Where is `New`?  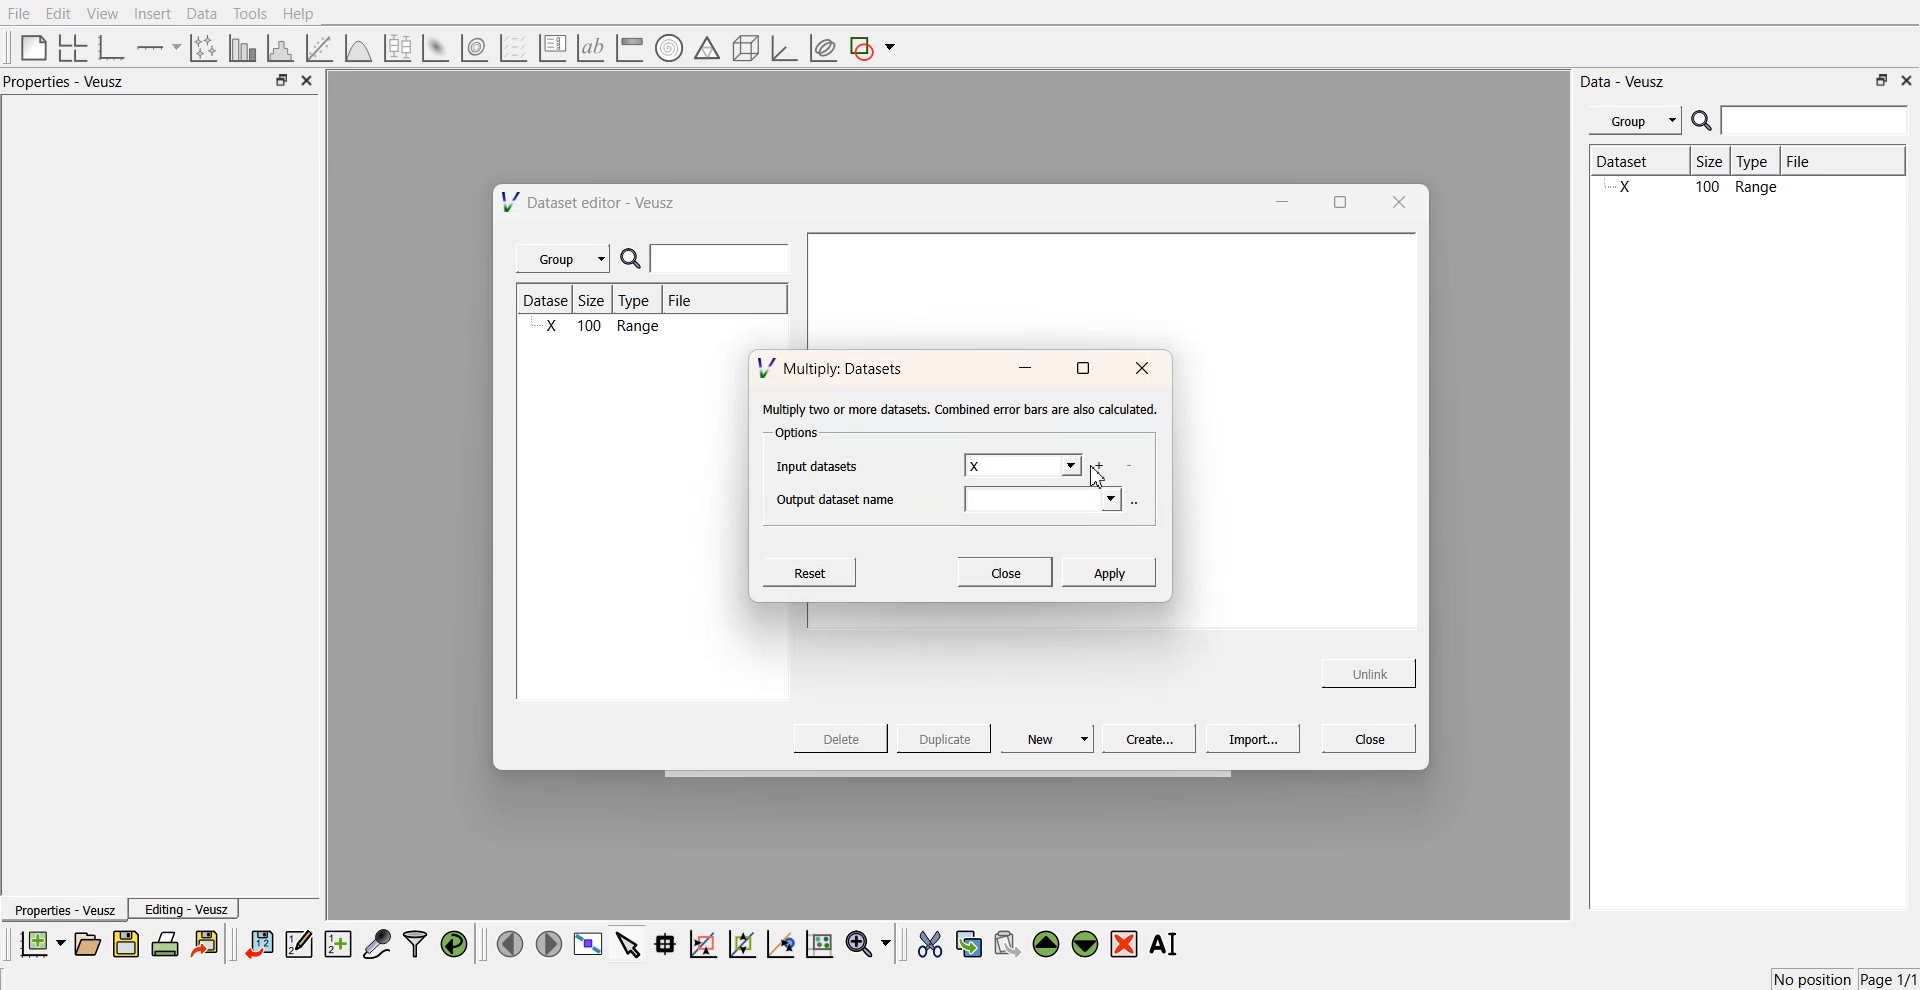 New is located at coordinates (1050, 738).